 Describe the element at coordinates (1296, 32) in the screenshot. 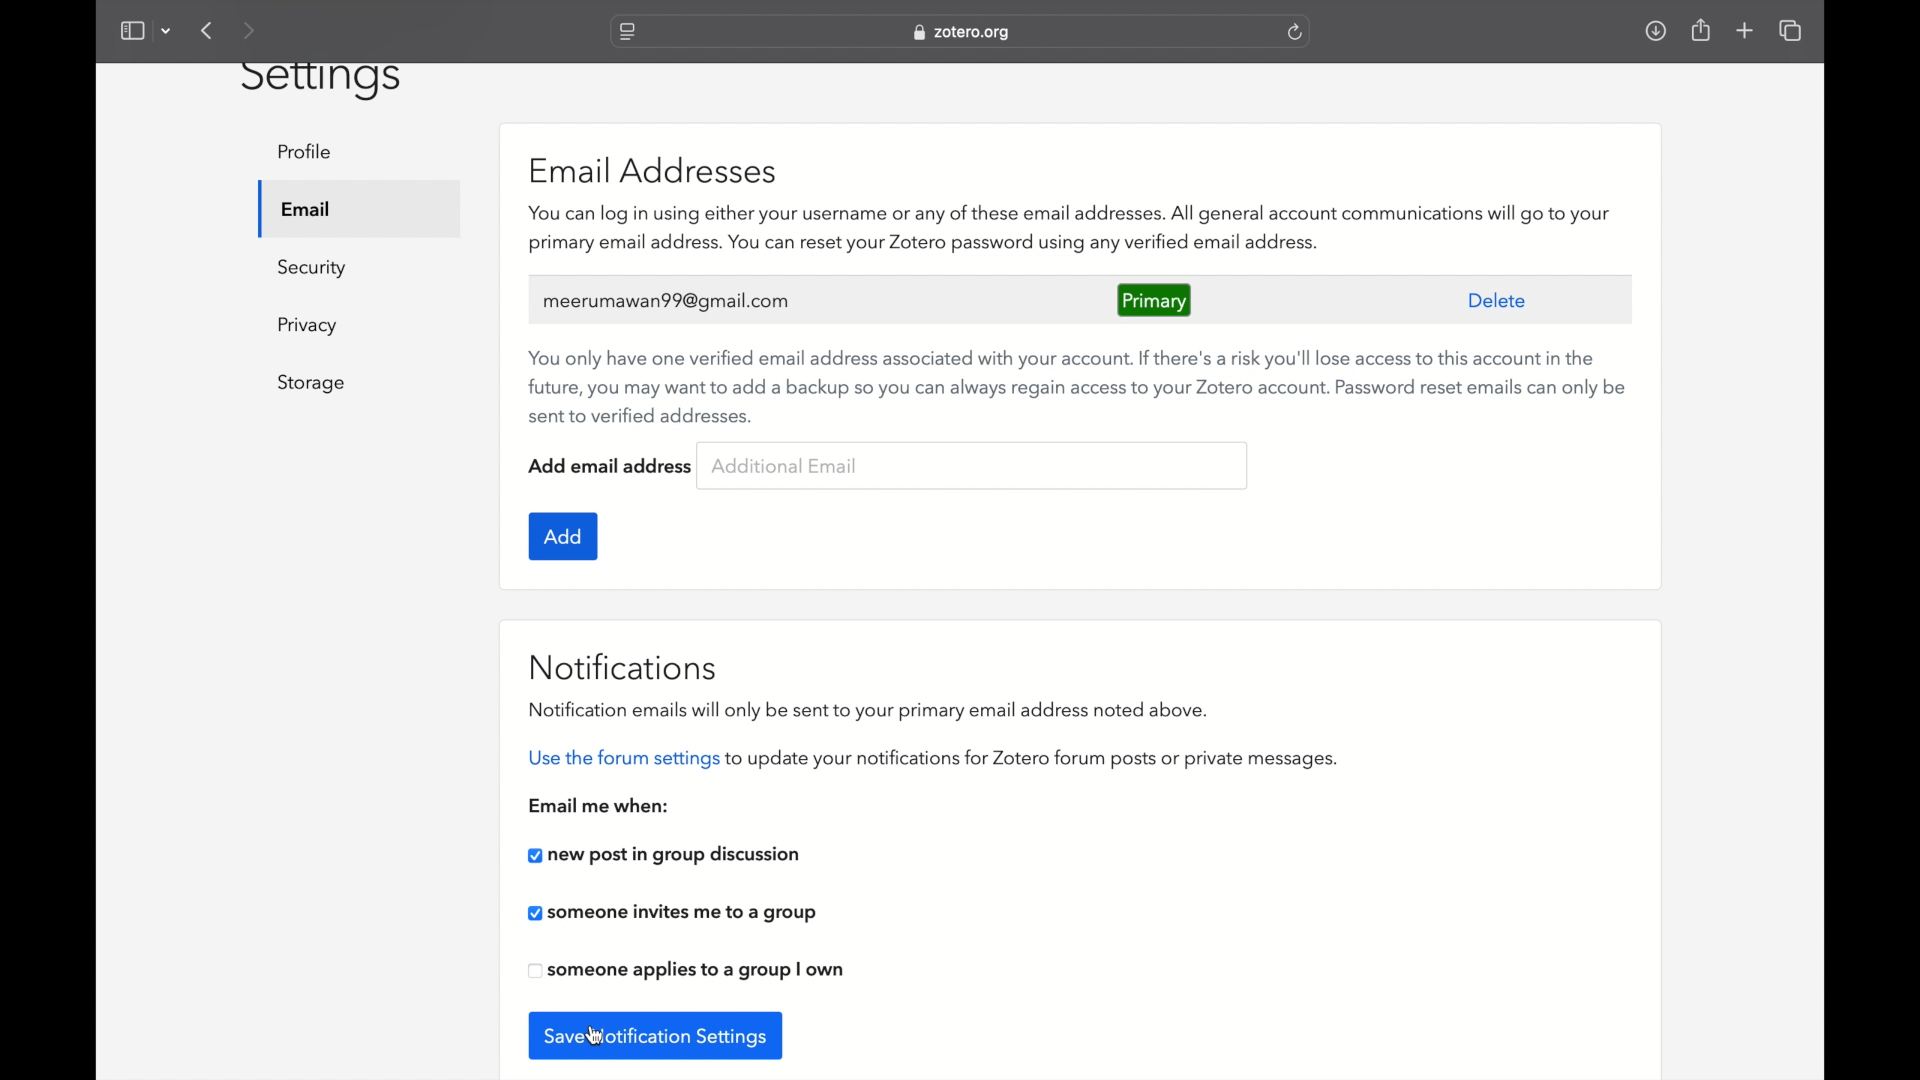

I see `refresh` at that location.